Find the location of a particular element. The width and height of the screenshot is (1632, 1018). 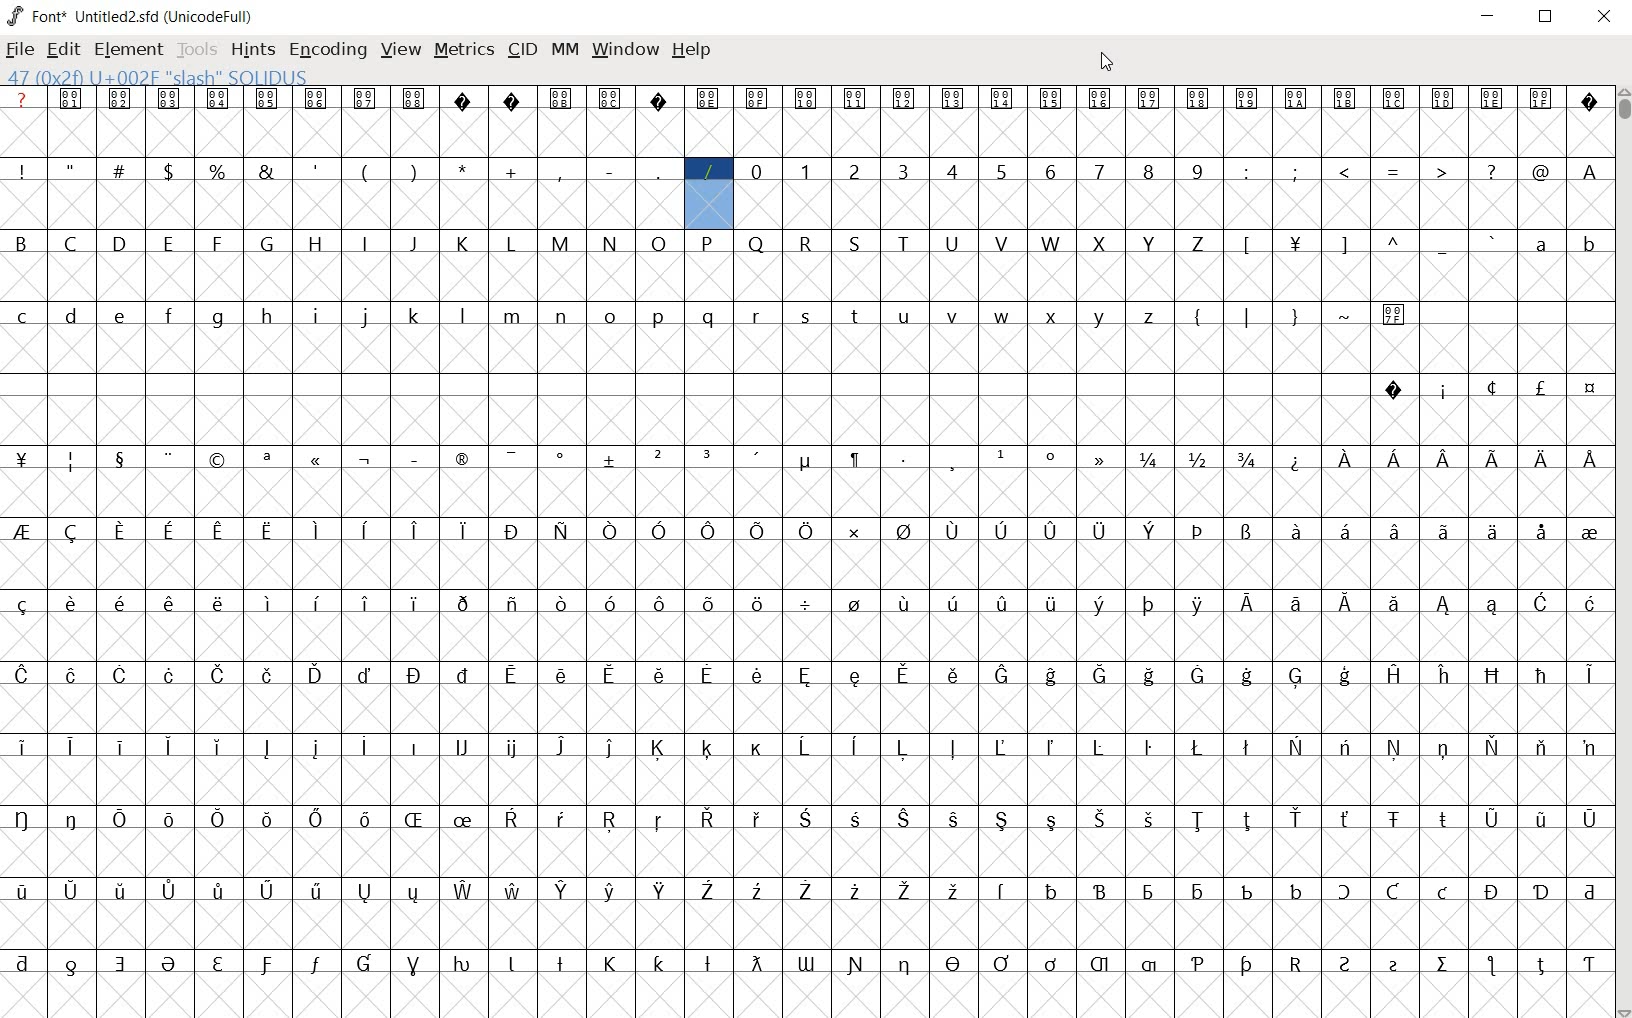

glyph is located at coordinates (1443, 892).